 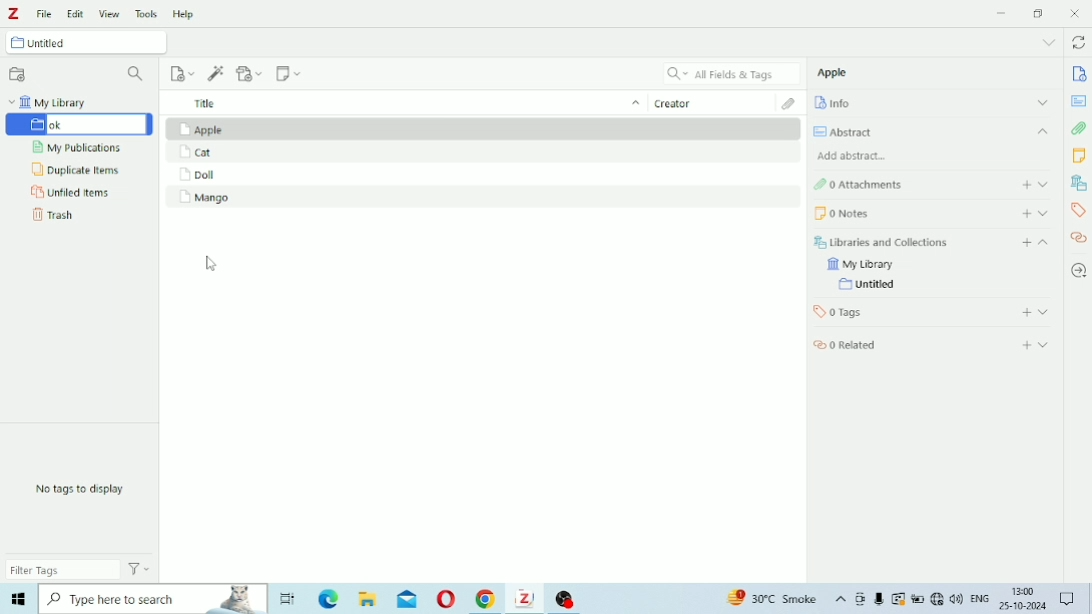 What do you see at coordinates (1043, 345) in the screenshot?
I see `Expand section` at bounding box center [1043, 345].